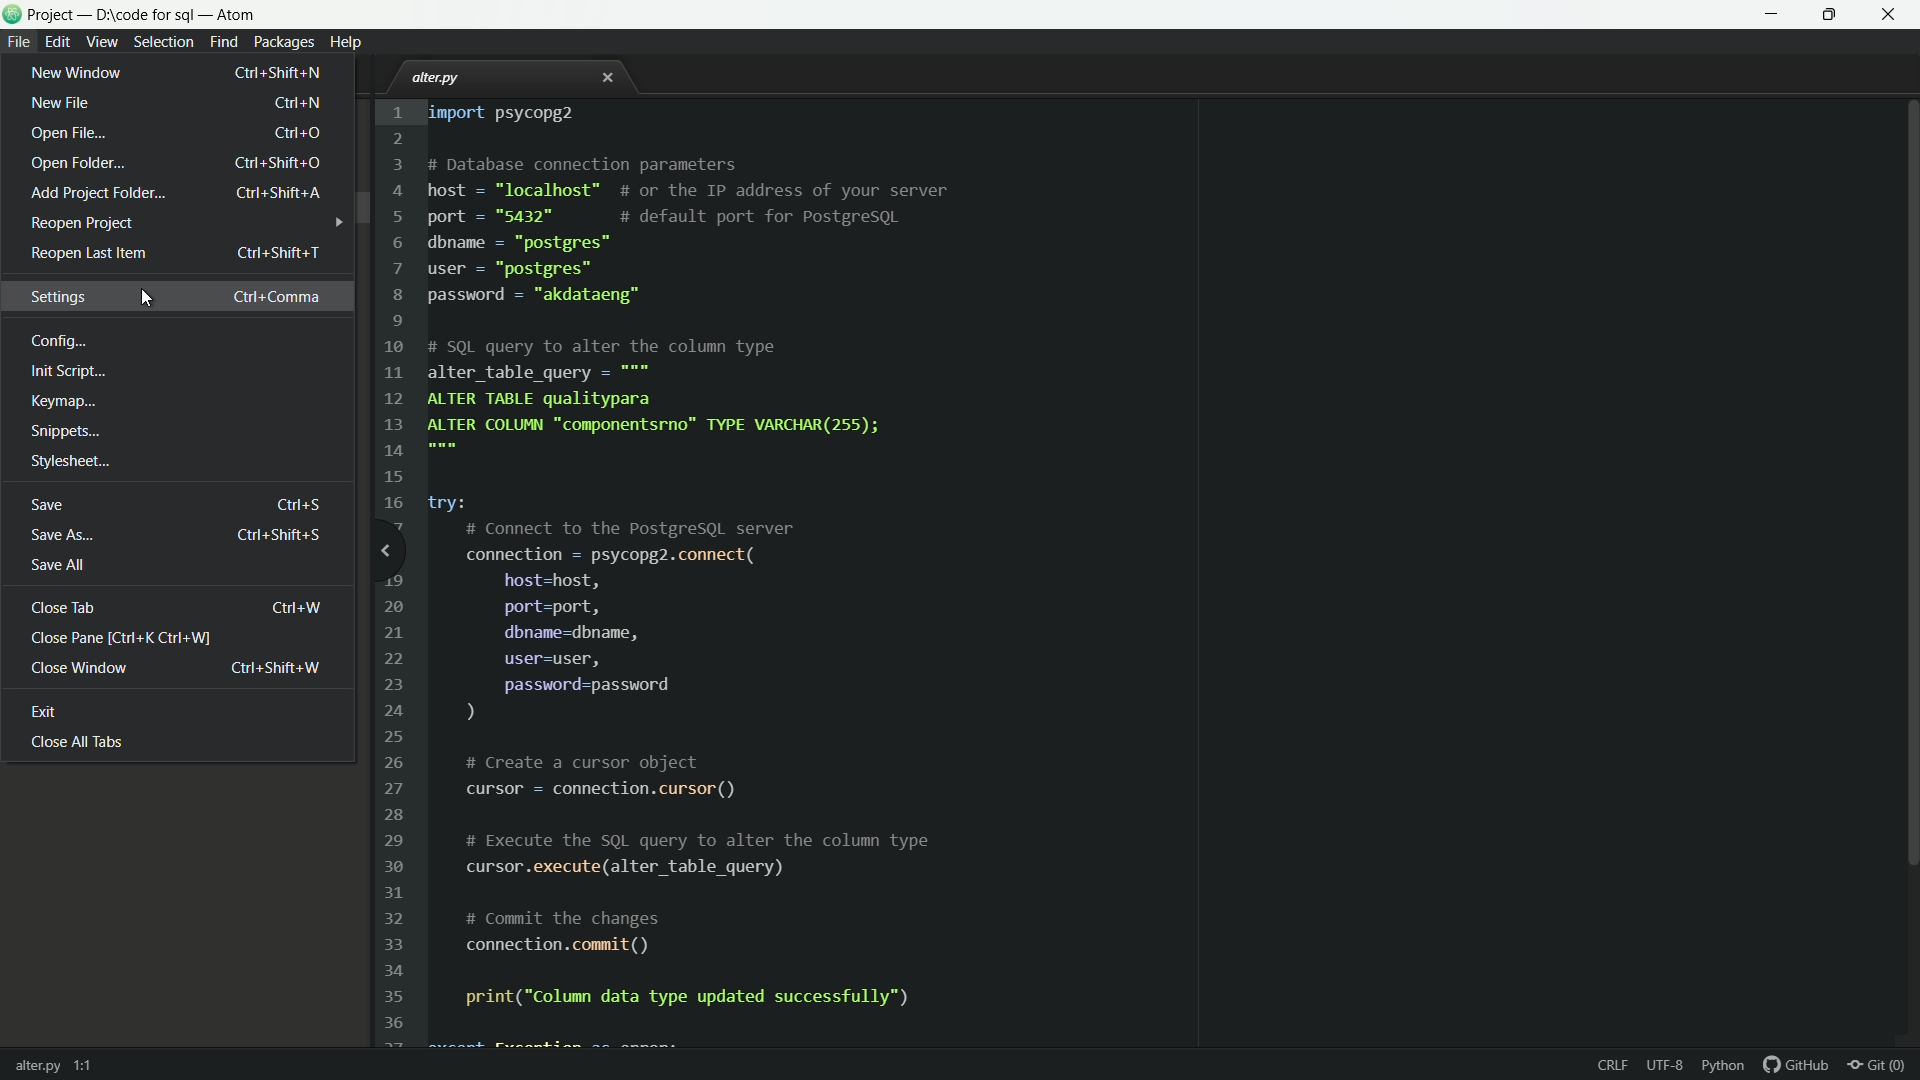  What do you see at coordinates (1725, 1066) in the screenshot?
I see `language` at bounding box center [1725, 1066].